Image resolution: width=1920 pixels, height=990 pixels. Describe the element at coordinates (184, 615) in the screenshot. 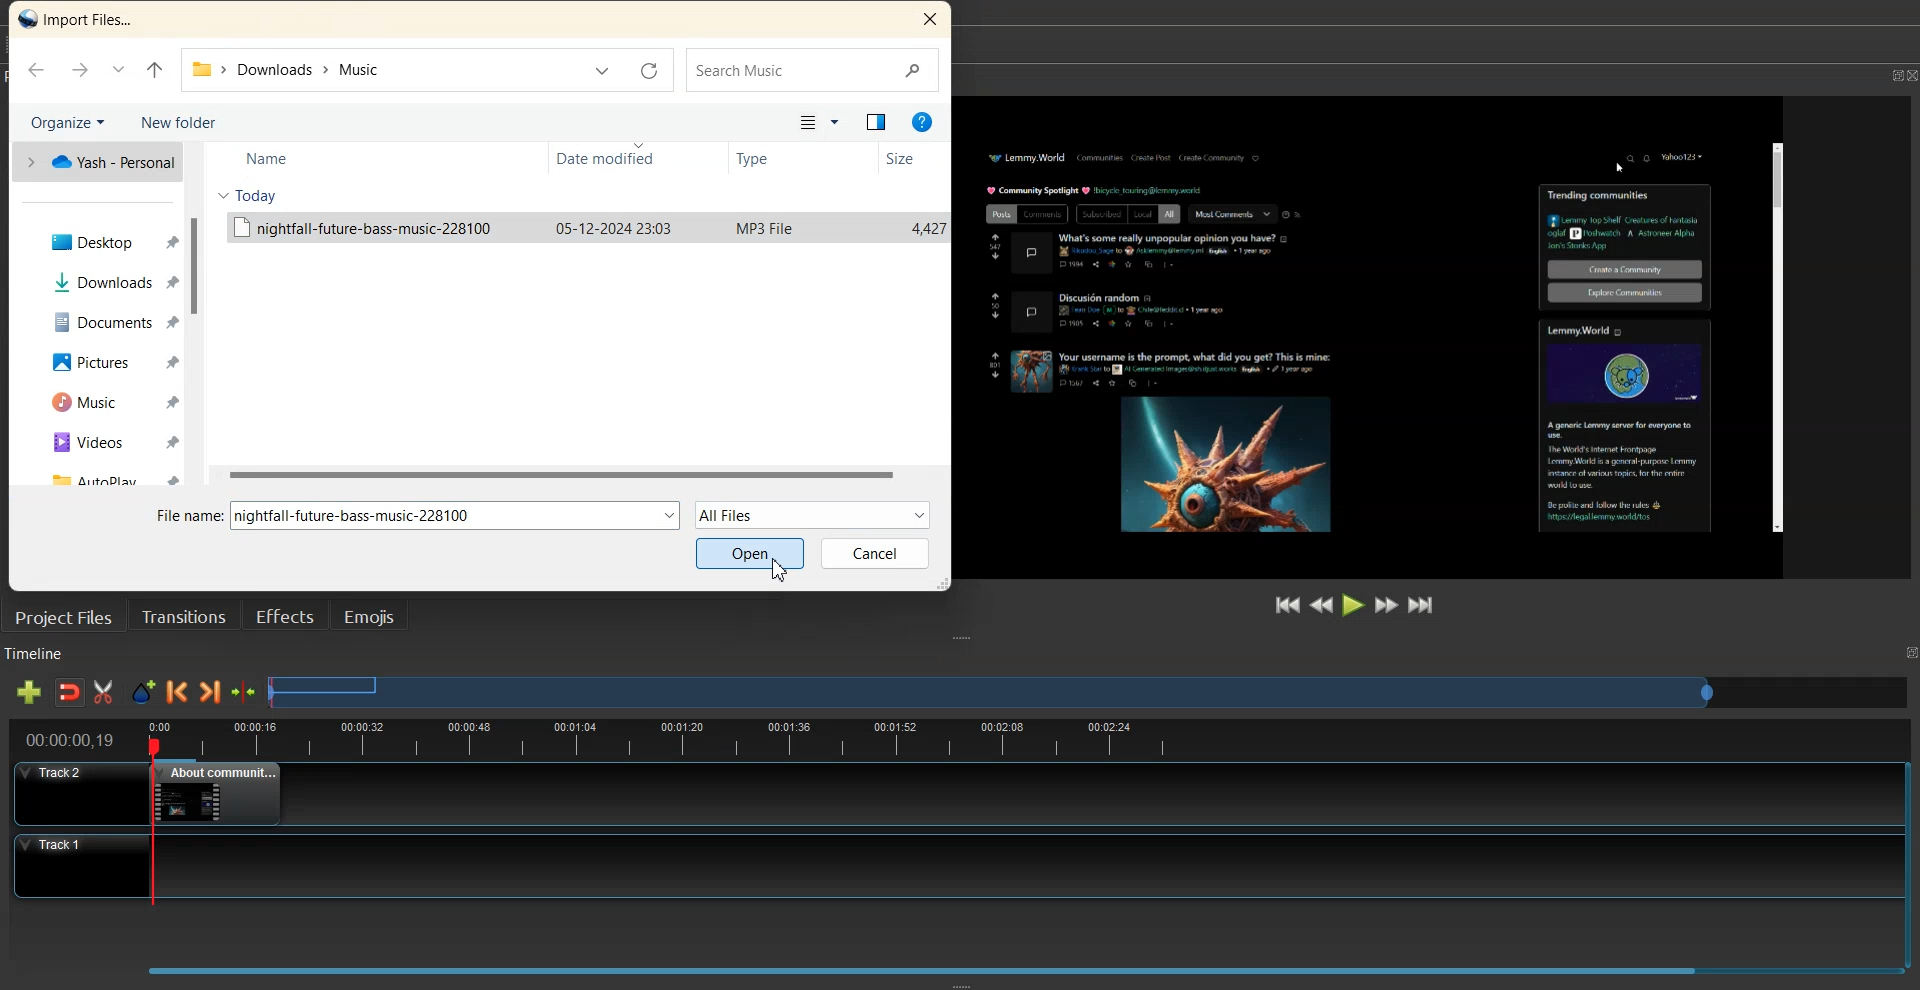

I see `Transition` at that location.